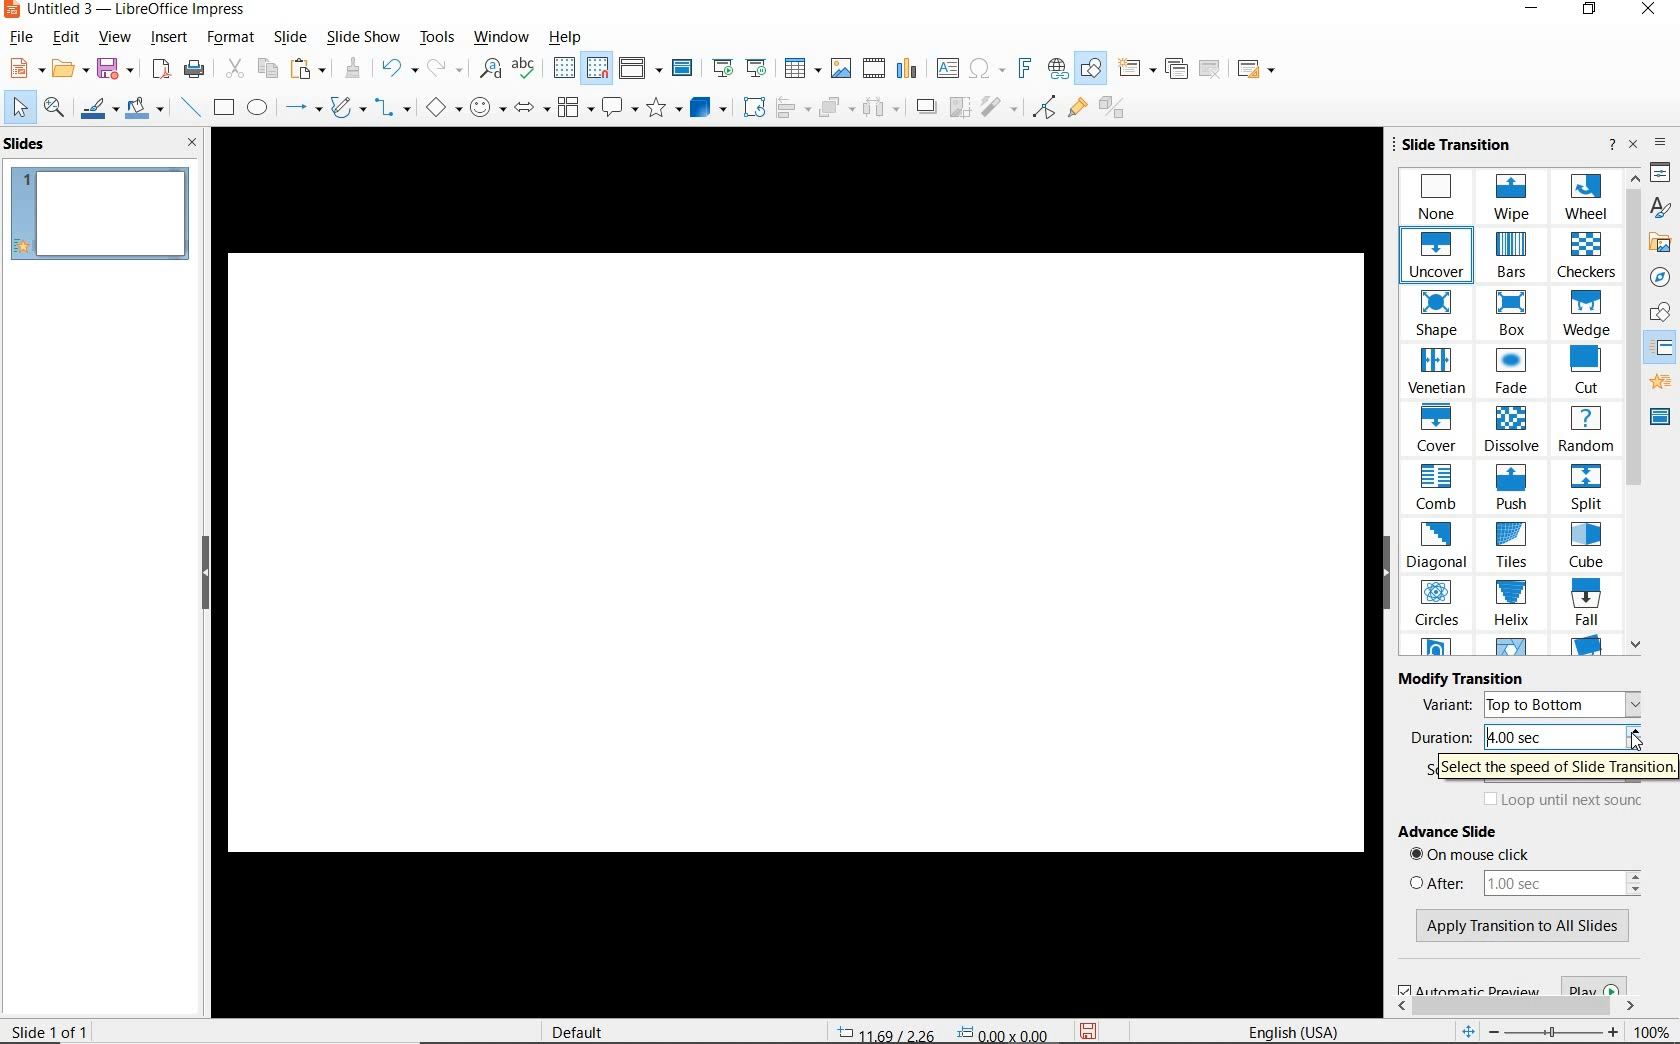 This screenshot has height=1044, width=1680. I want to click on 4.00 SEC, so click(1567, 738).